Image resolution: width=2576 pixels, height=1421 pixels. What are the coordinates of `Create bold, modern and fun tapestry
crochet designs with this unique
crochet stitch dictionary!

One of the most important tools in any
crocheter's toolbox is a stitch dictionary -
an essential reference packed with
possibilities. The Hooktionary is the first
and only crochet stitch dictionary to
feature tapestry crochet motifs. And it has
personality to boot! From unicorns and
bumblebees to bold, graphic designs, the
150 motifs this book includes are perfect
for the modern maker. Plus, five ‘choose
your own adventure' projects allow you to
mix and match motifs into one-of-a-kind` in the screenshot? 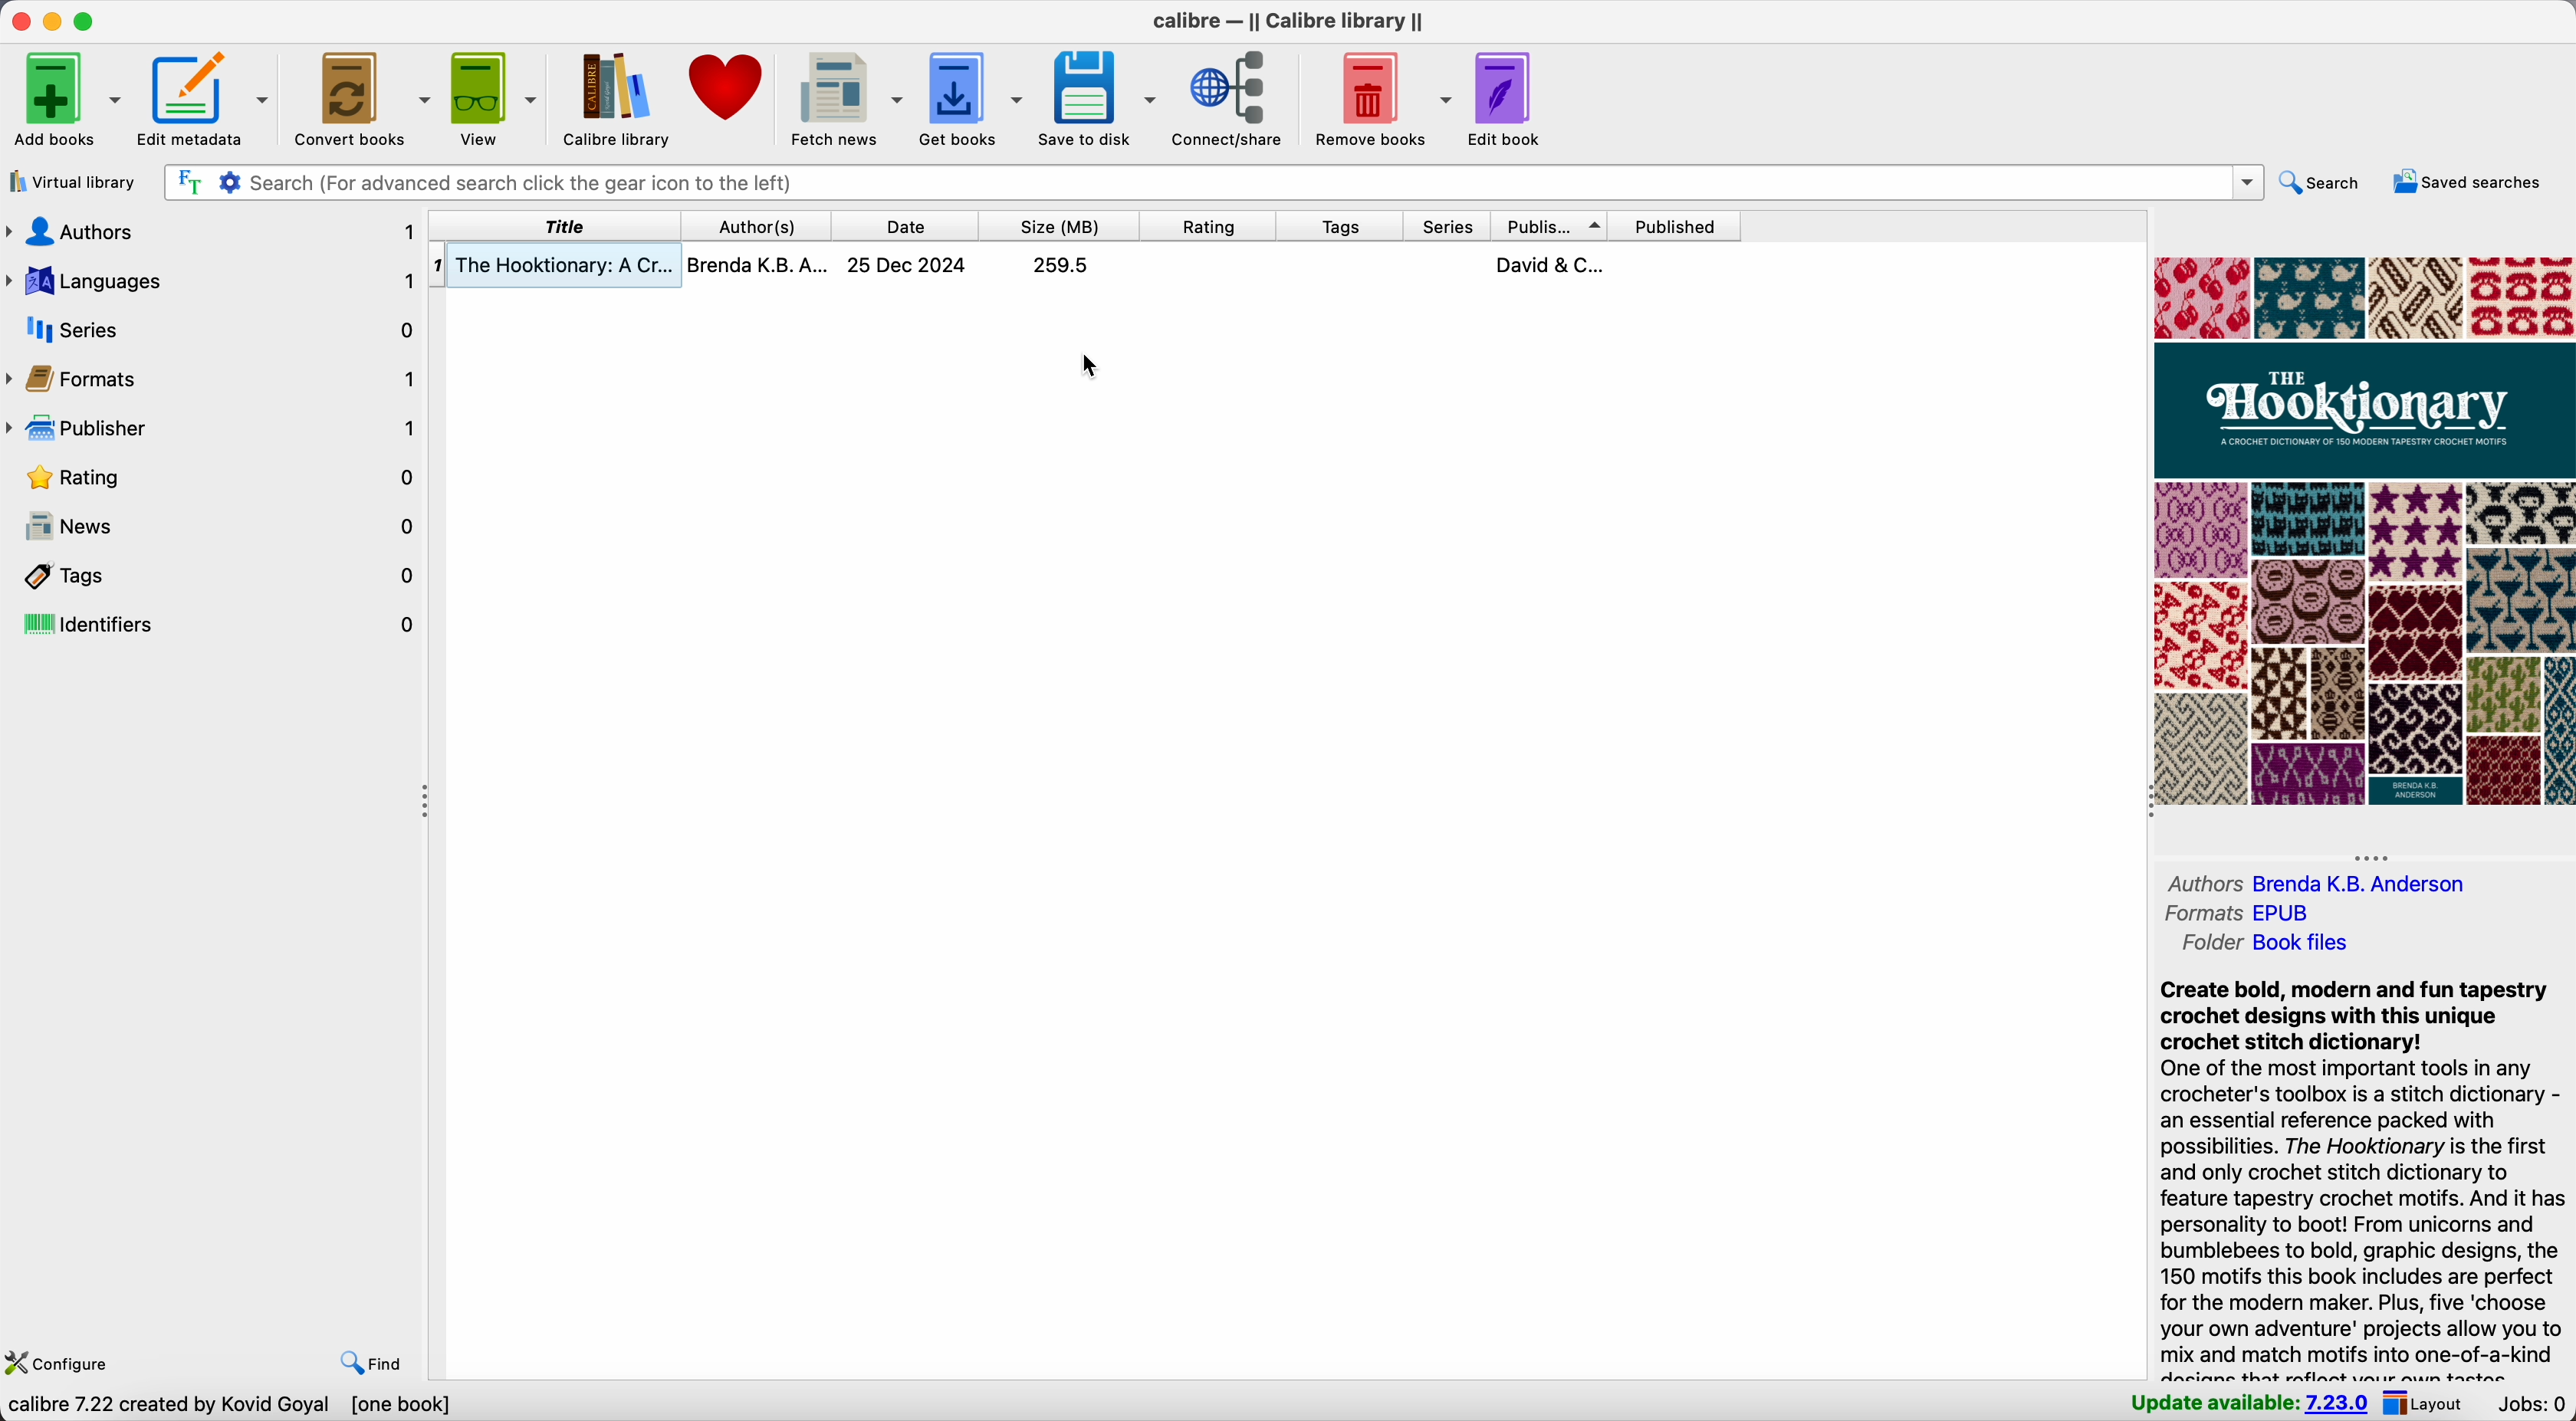 It's located at (2362, 1173).